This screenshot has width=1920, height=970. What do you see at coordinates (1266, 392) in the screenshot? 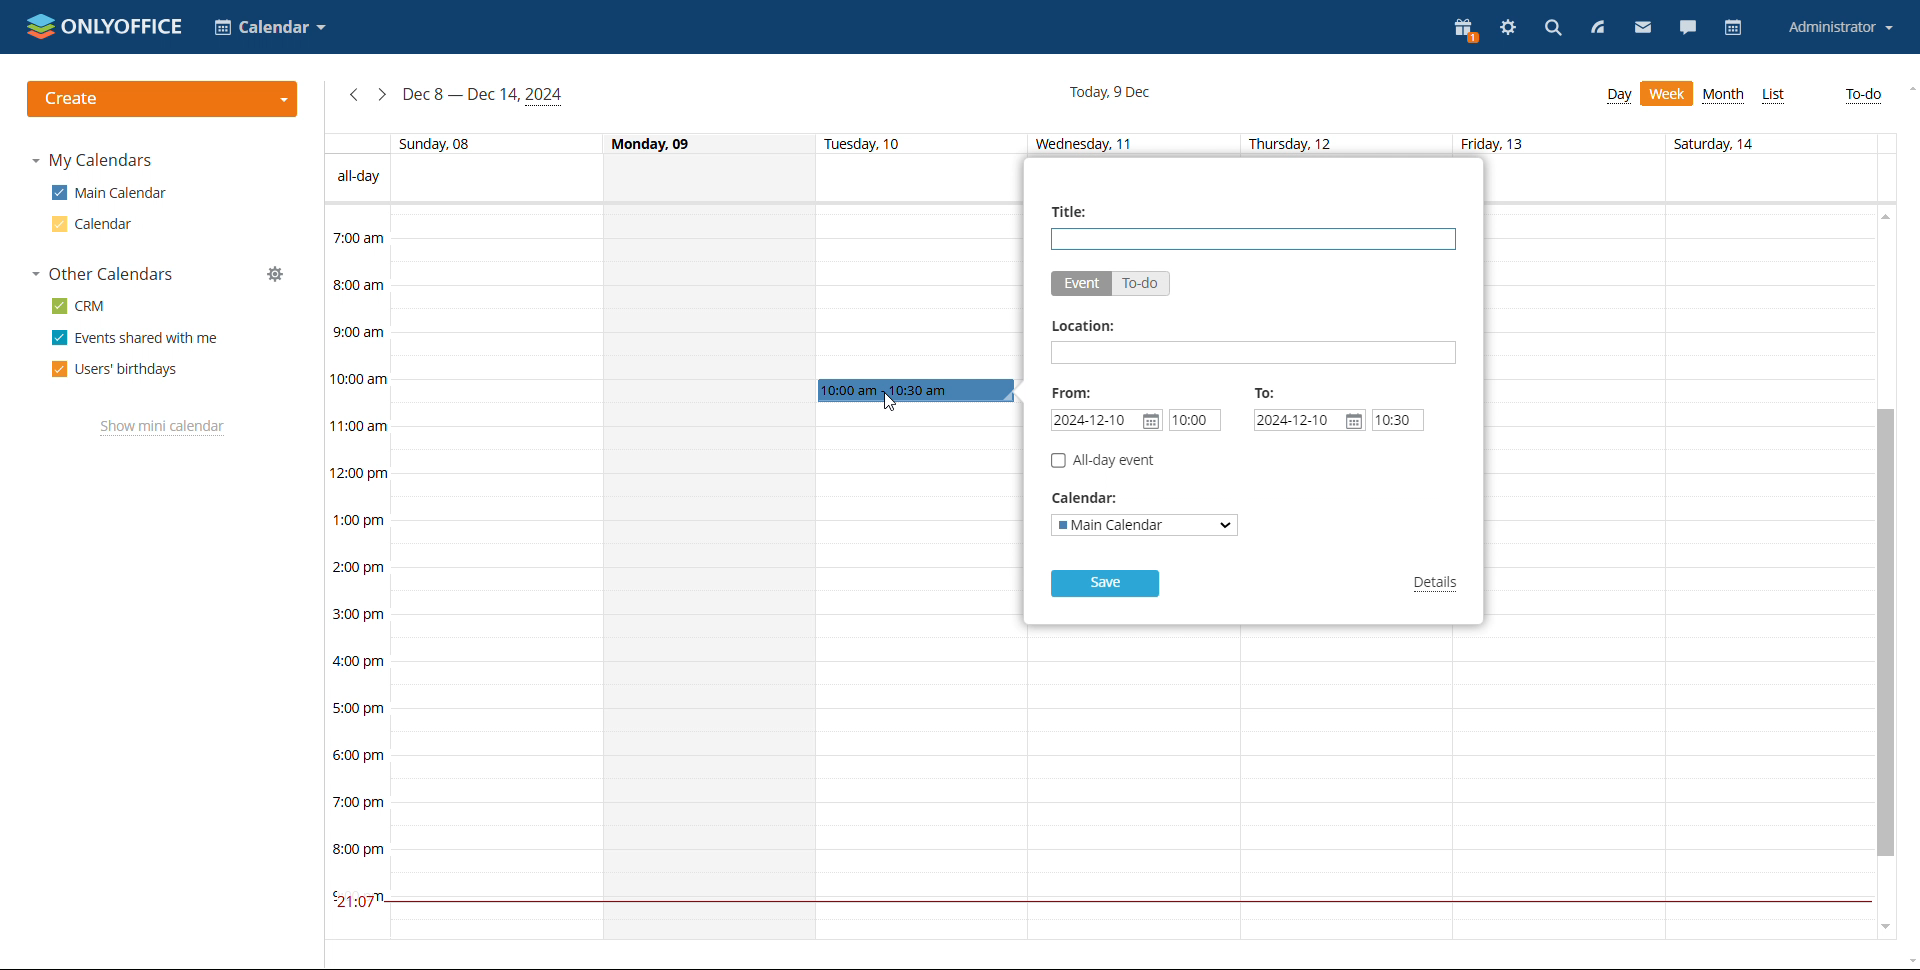
I see `To:` at bounding box center [1266, 392].